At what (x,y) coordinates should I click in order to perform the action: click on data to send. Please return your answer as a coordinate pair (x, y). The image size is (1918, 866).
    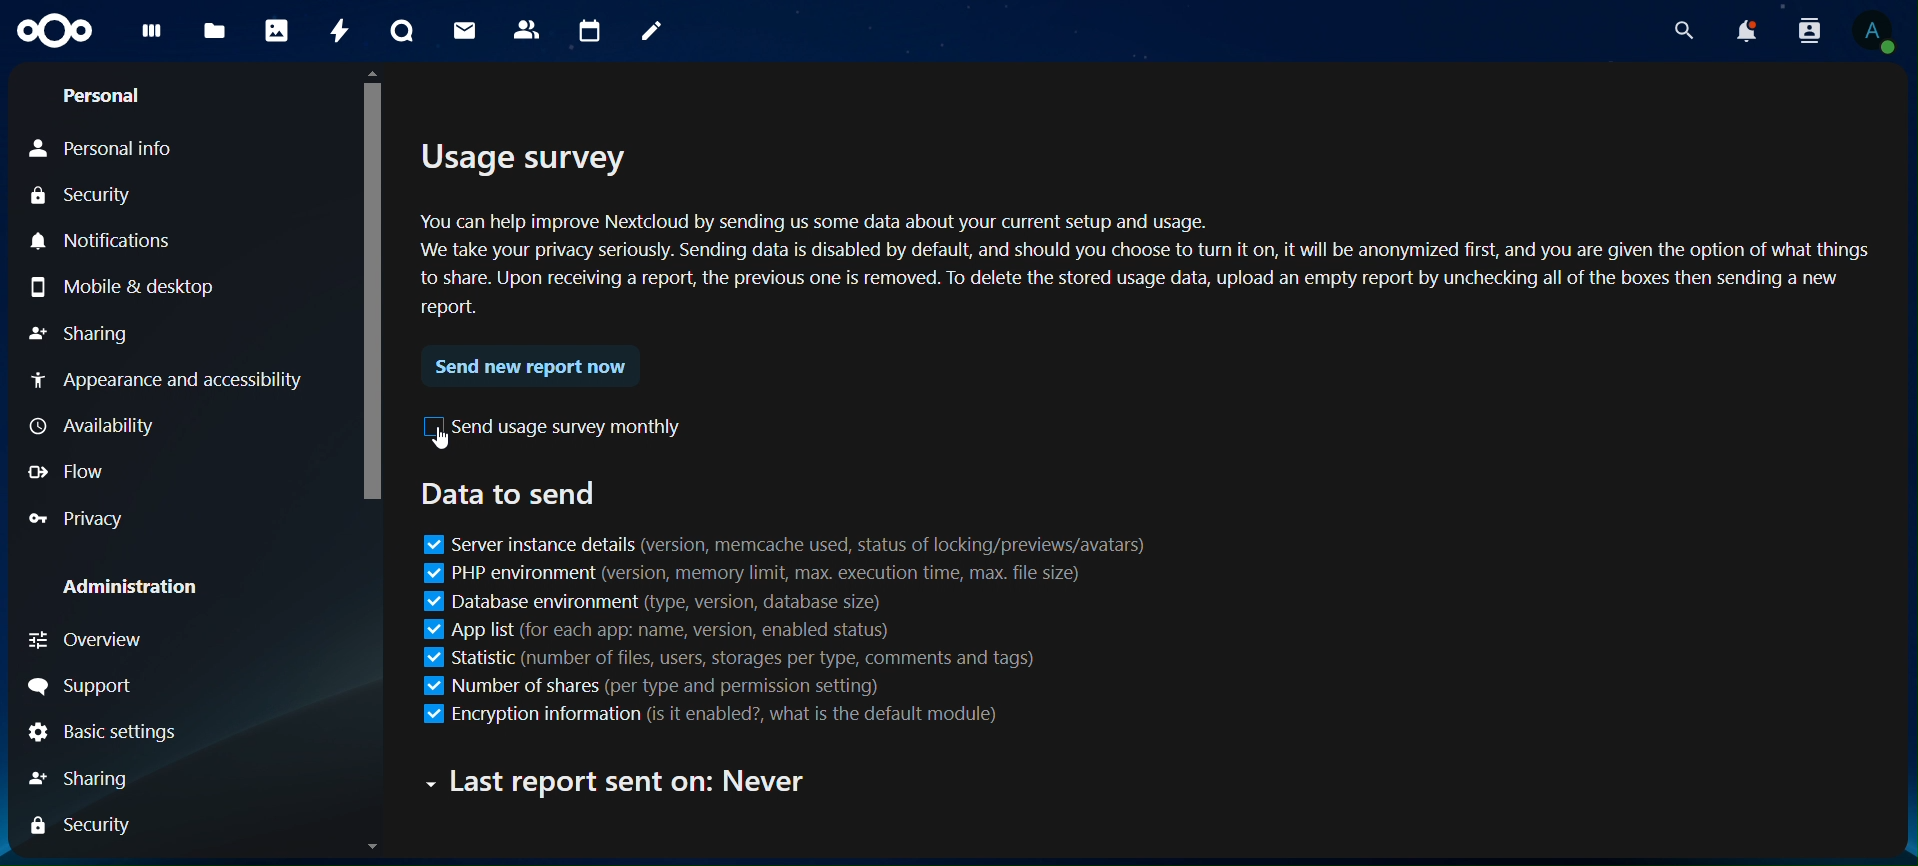
    Looking at the image, I should click on (508, 492).